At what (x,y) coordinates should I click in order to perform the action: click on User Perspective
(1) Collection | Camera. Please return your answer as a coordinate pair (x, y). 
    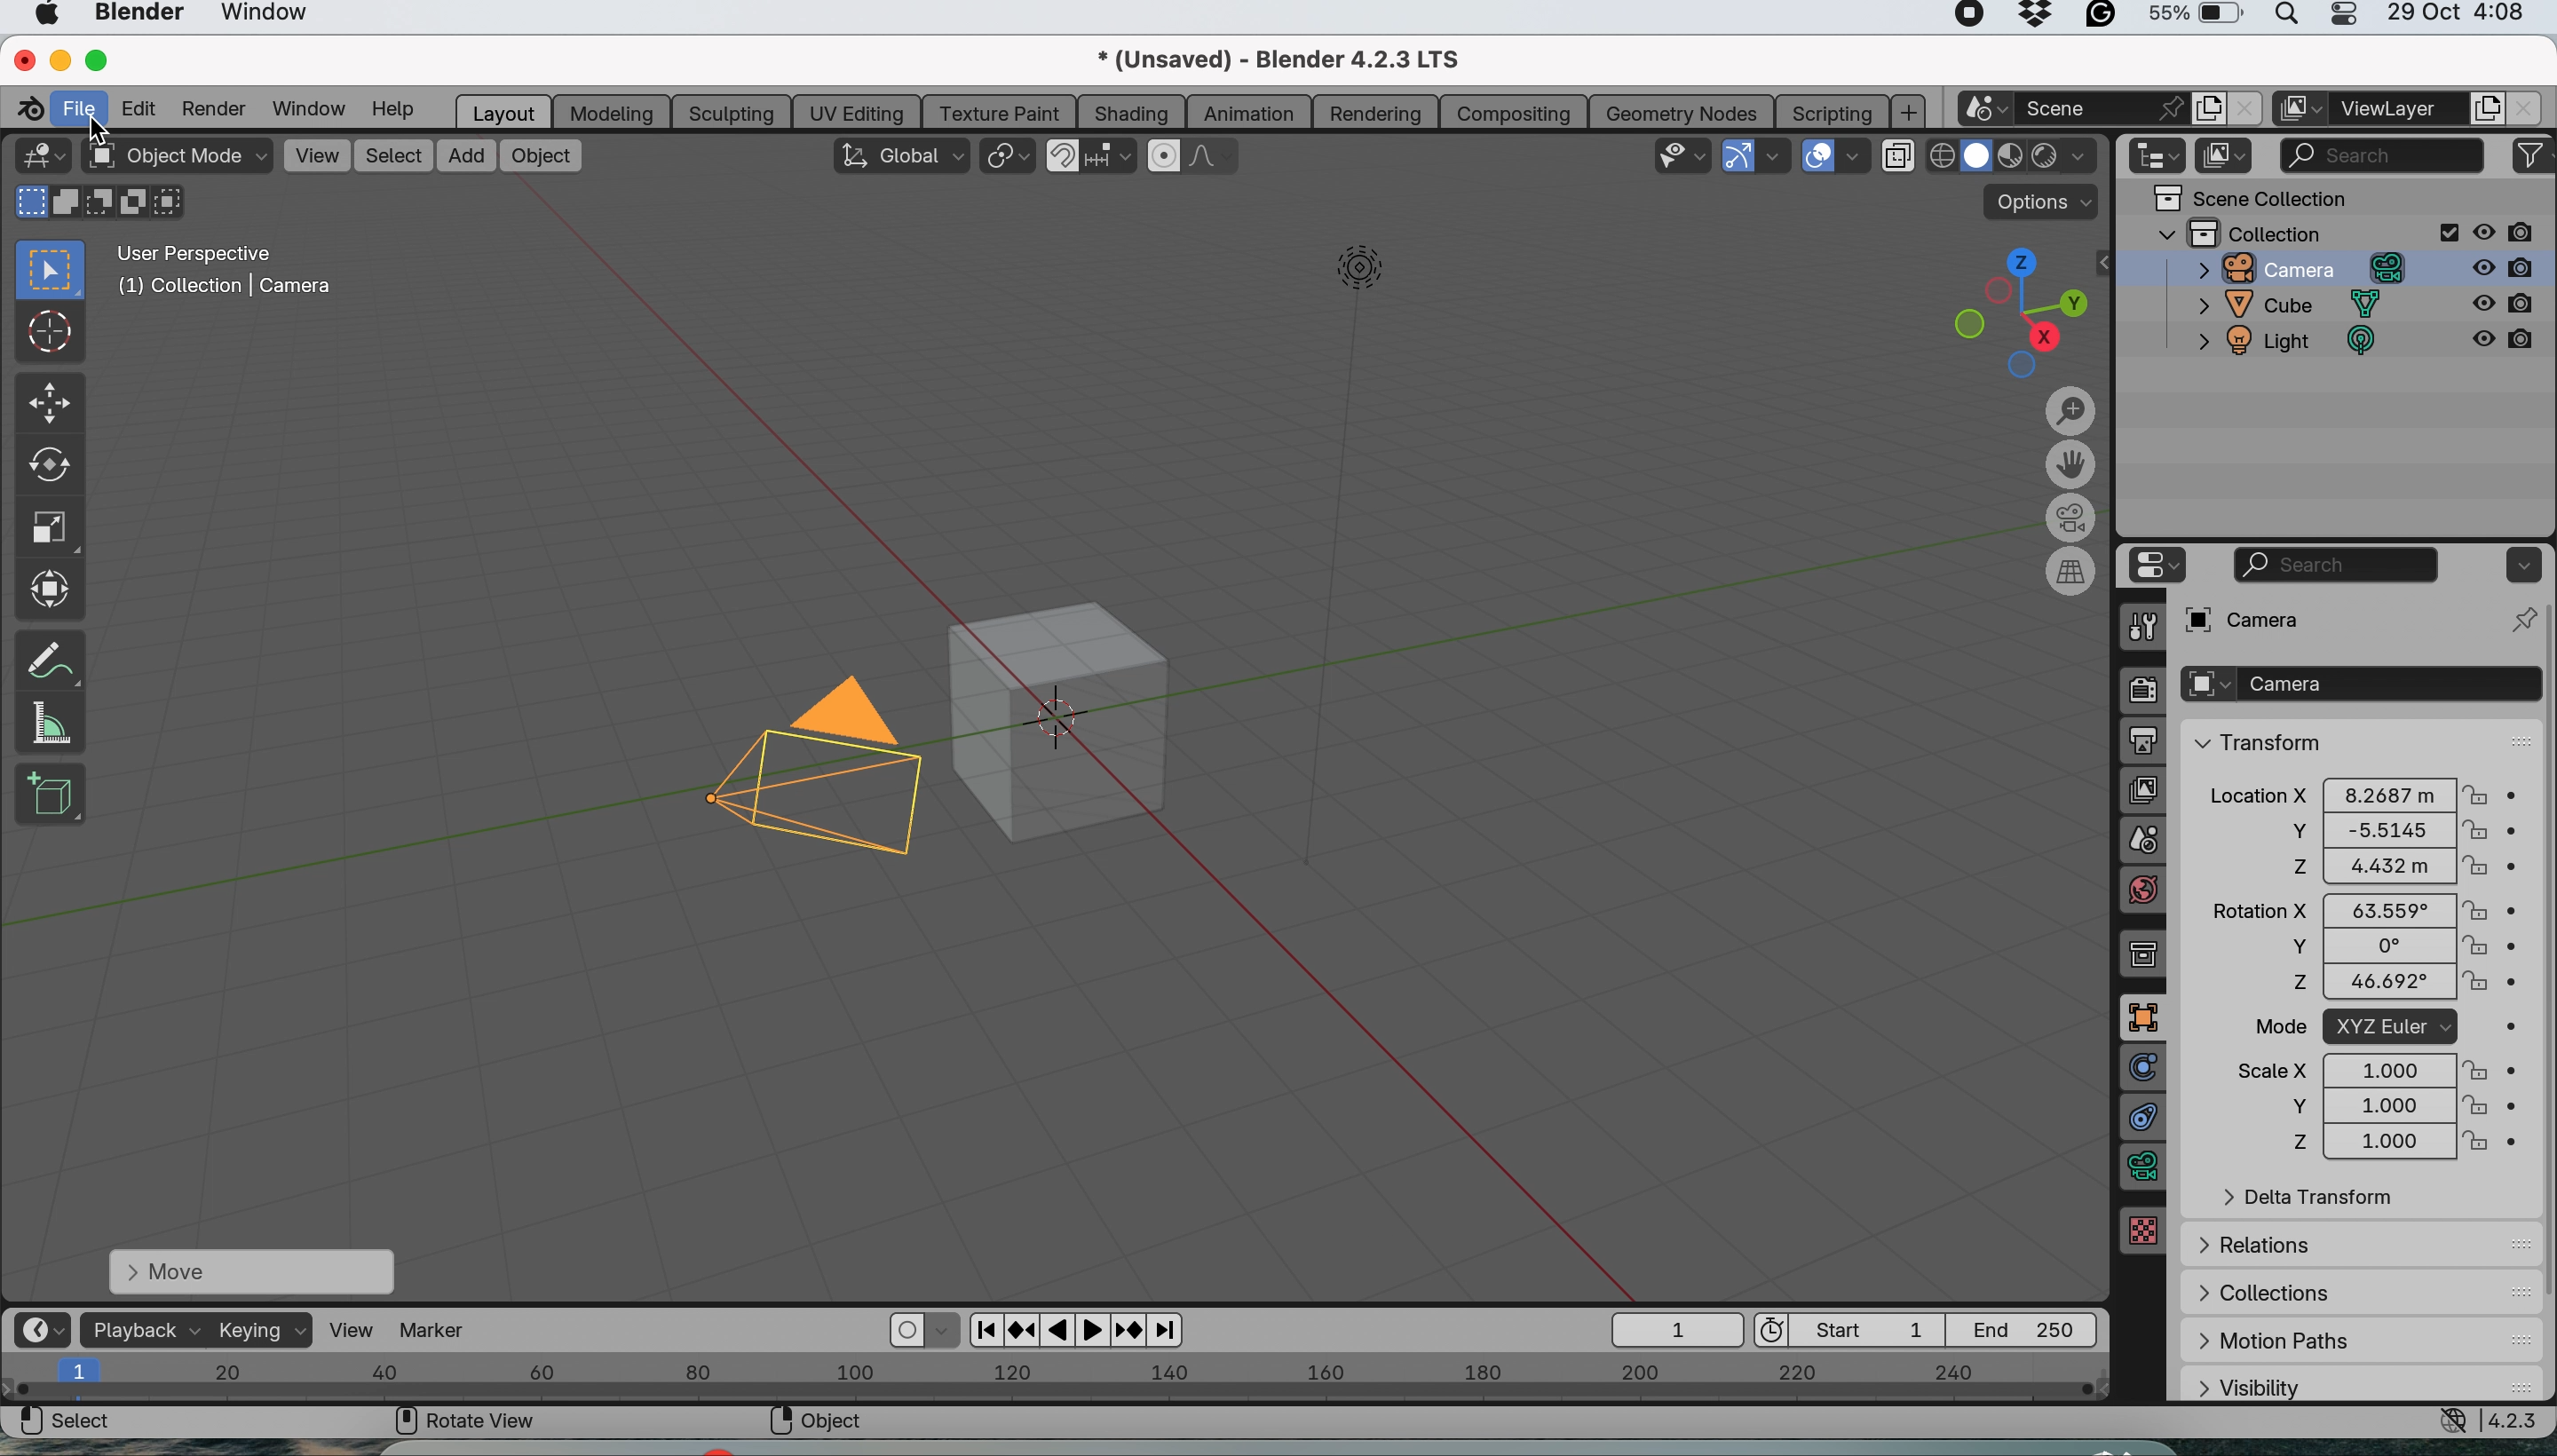
    Looking at the image, I should click on (235, 276).